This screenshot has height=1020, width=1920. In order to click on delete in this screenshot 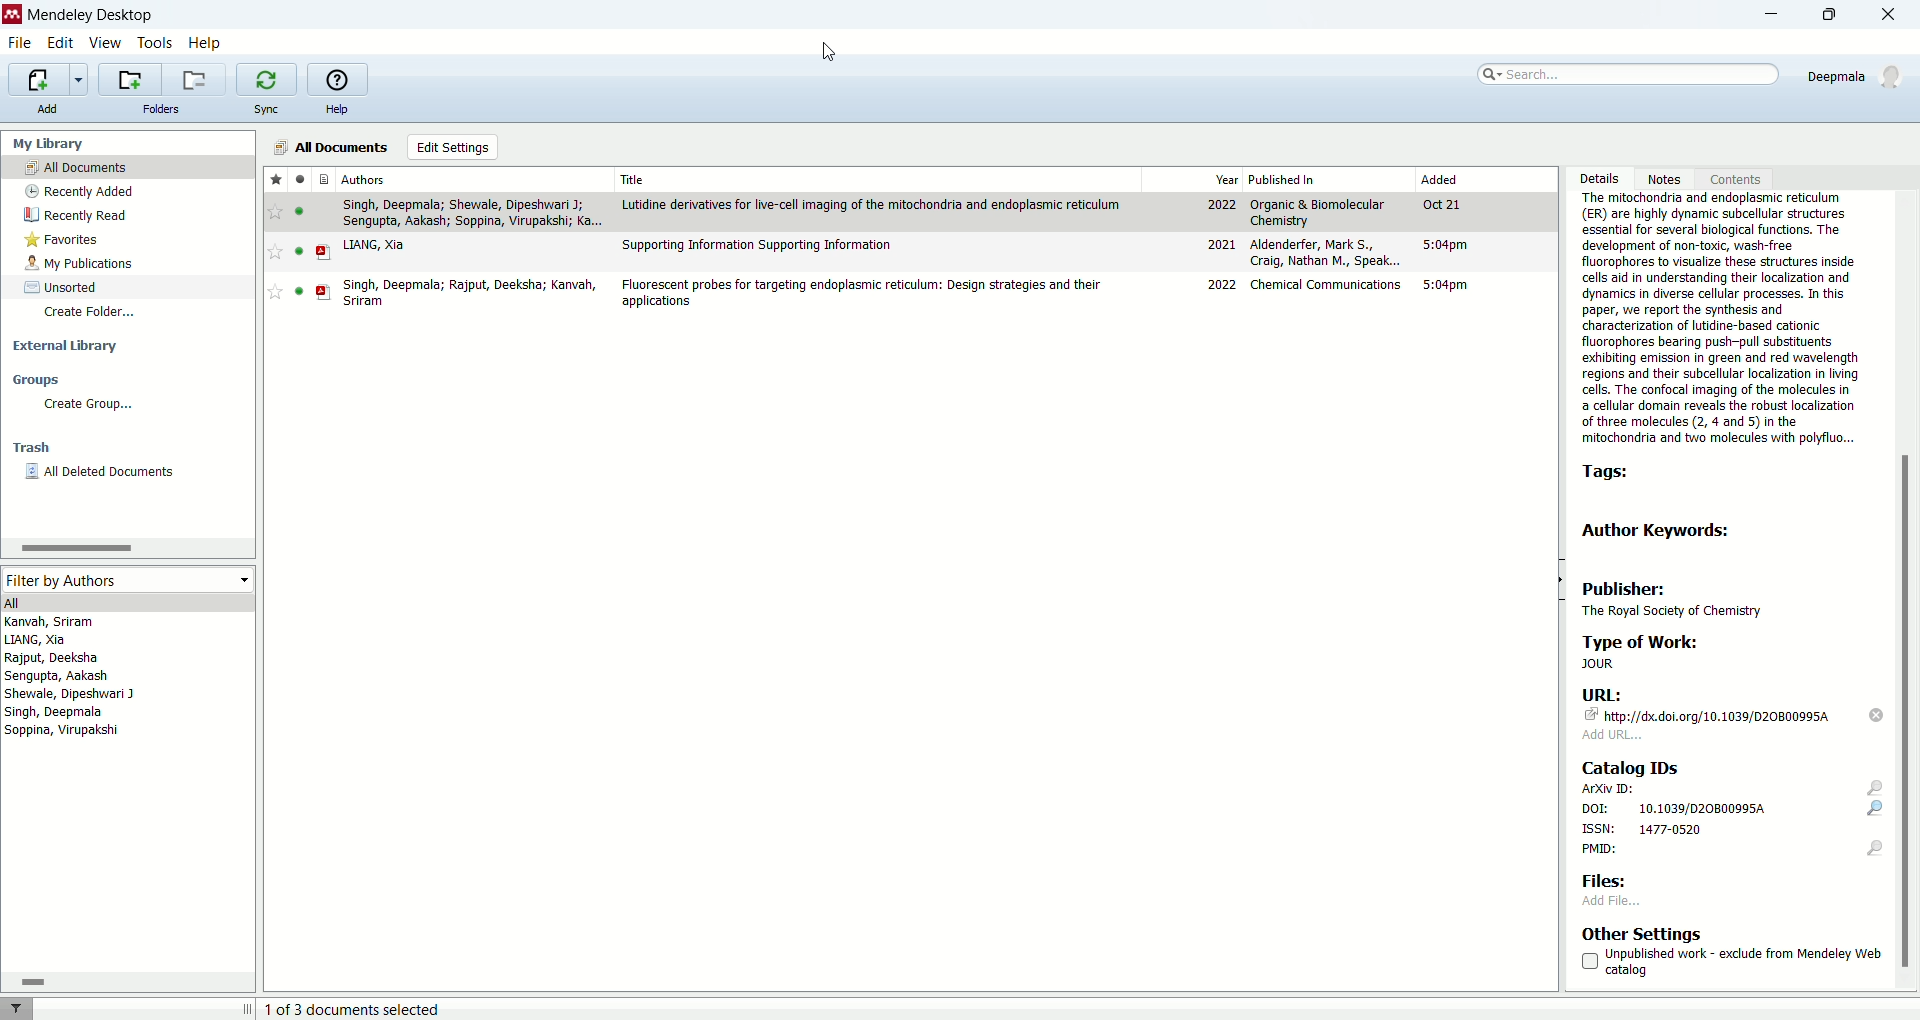, I will do `click(1878, 715)`.